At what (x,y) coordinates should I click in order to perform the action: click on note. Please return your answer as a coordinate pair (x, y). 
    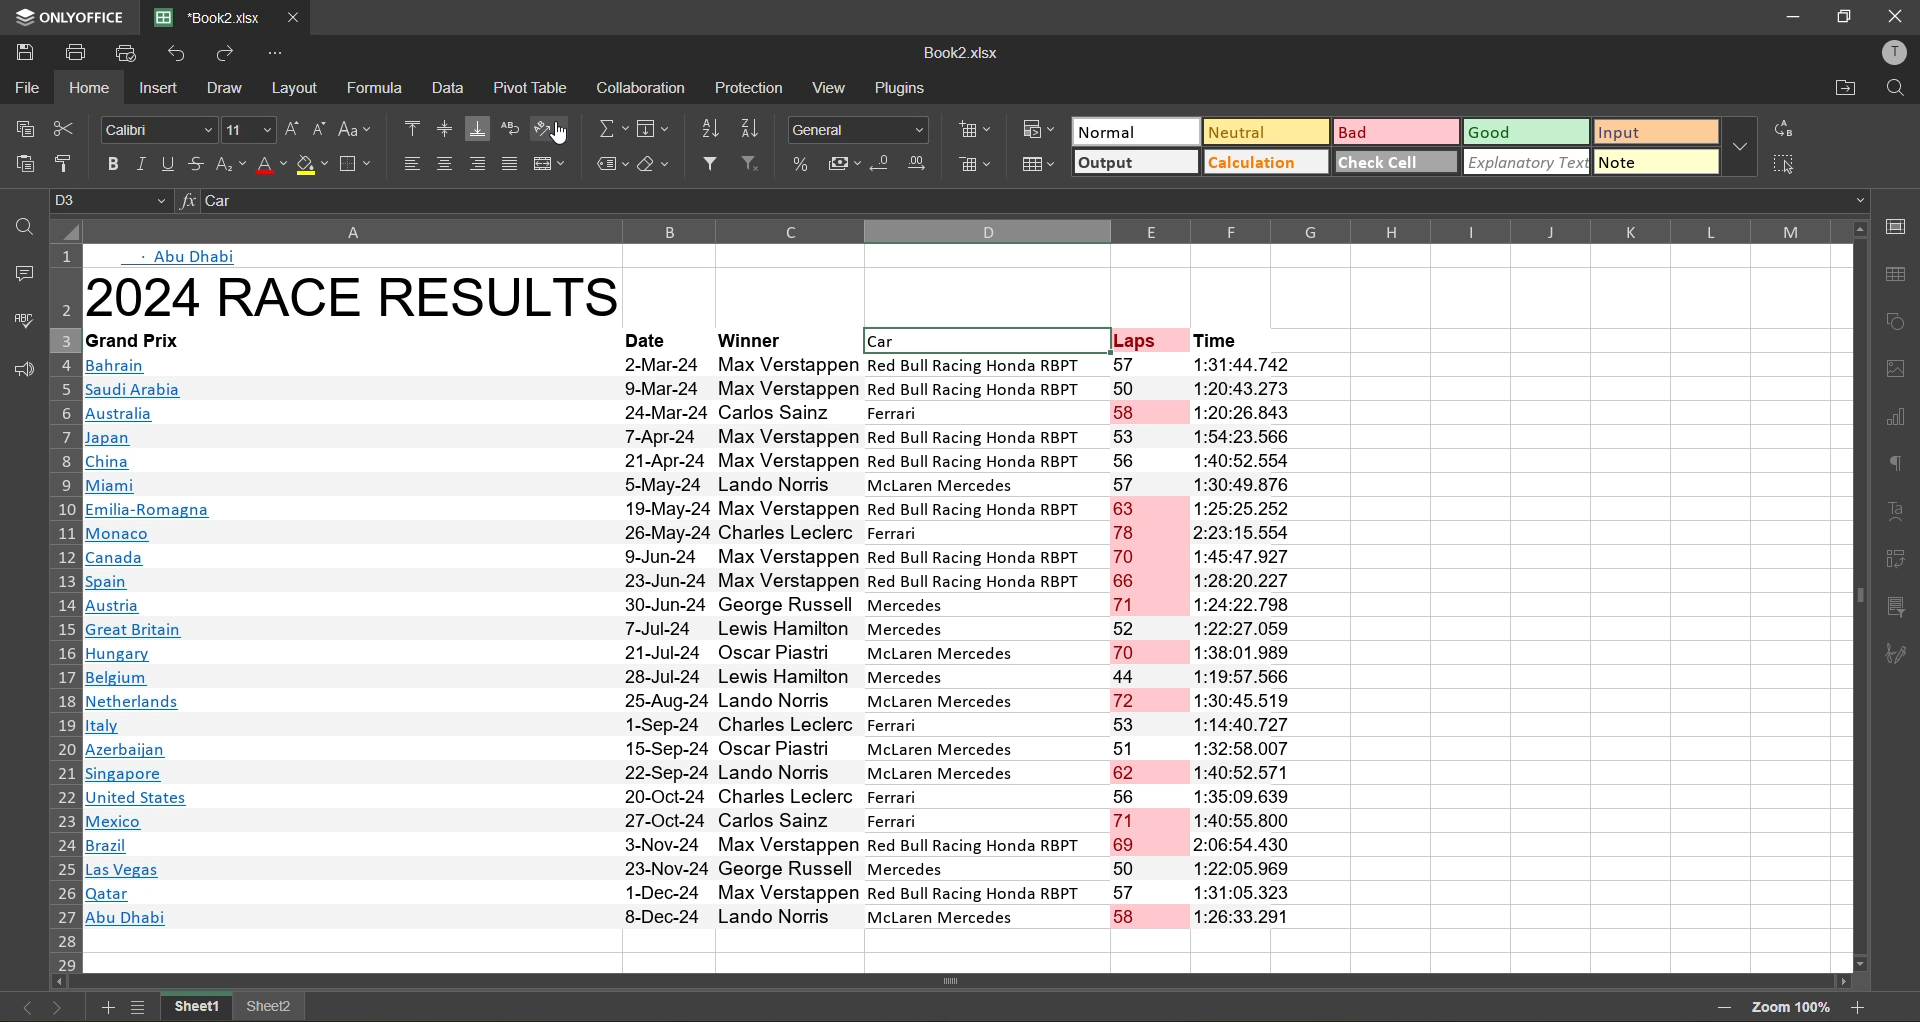
    Looking at the image, I should click on (1656, 163).